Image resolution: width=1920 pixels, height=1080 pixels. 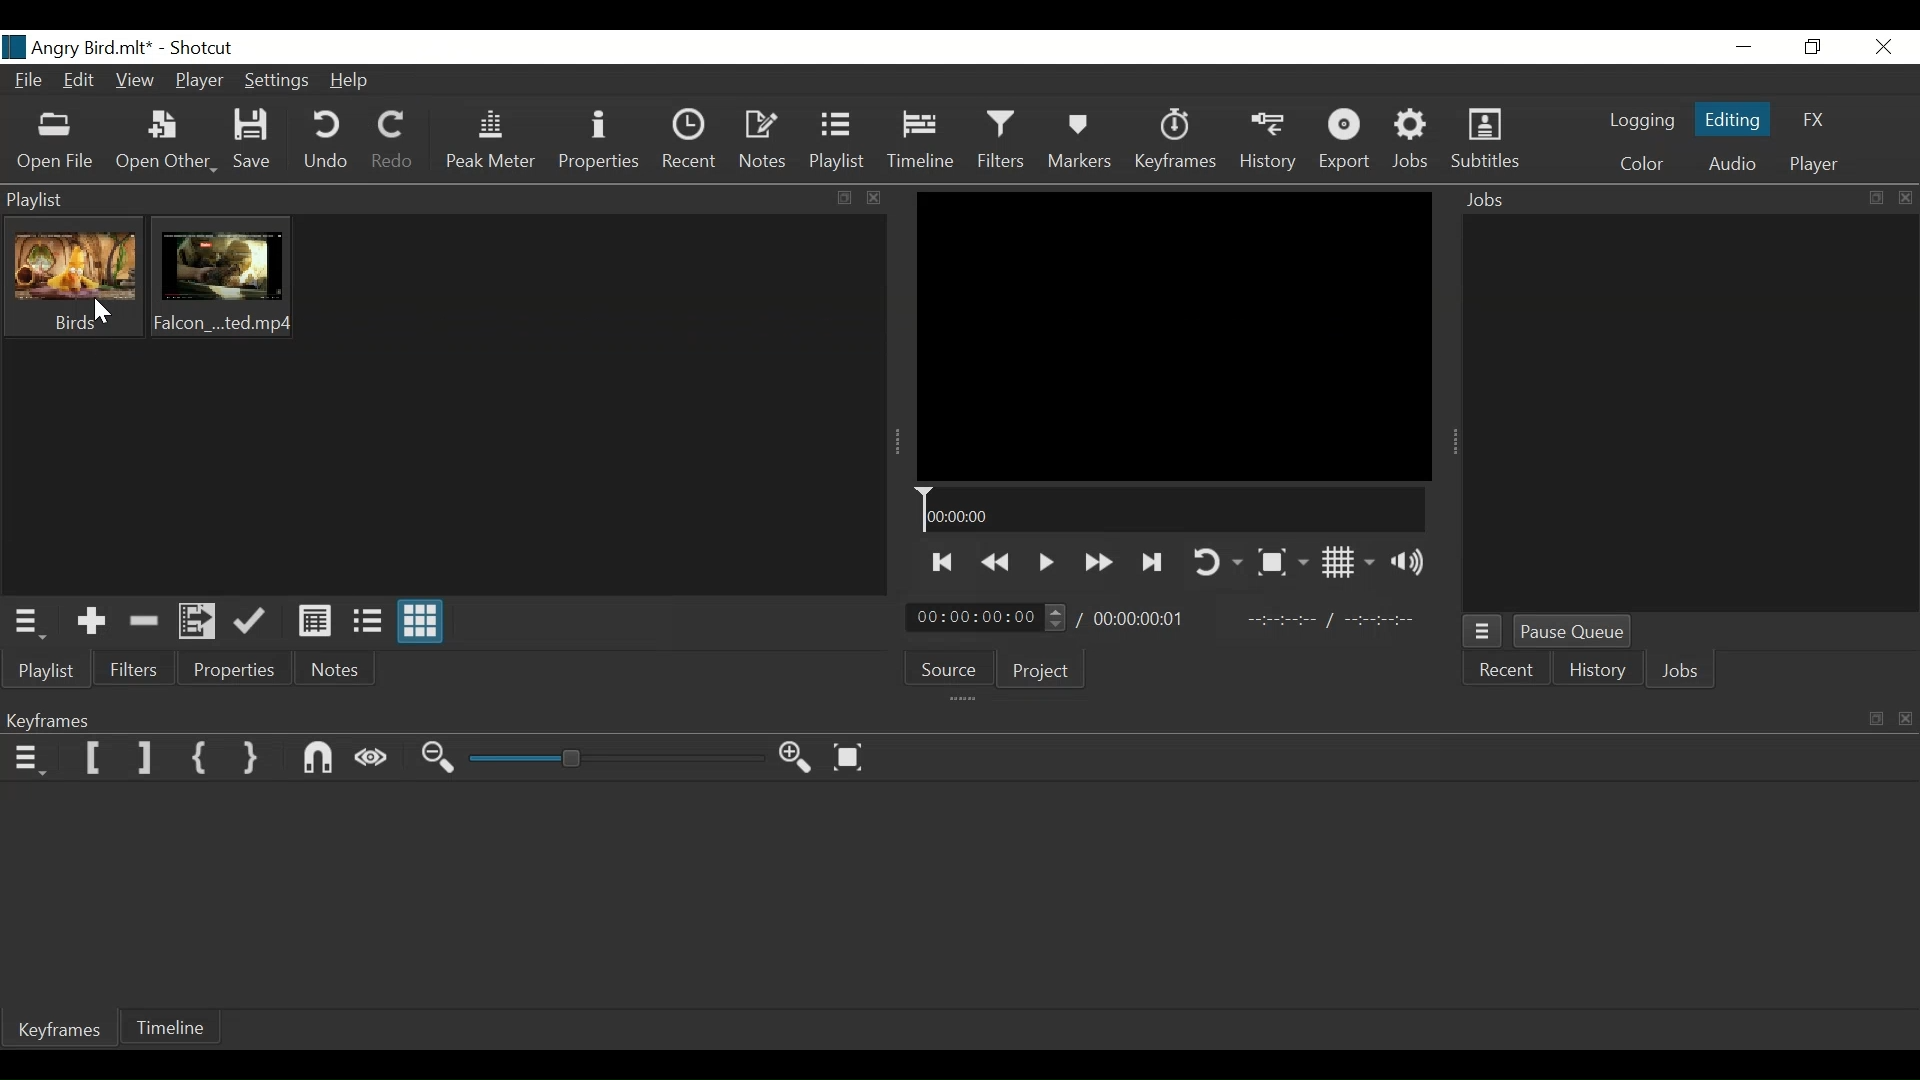 I want to click on Properties, so click(x=231, y=669).